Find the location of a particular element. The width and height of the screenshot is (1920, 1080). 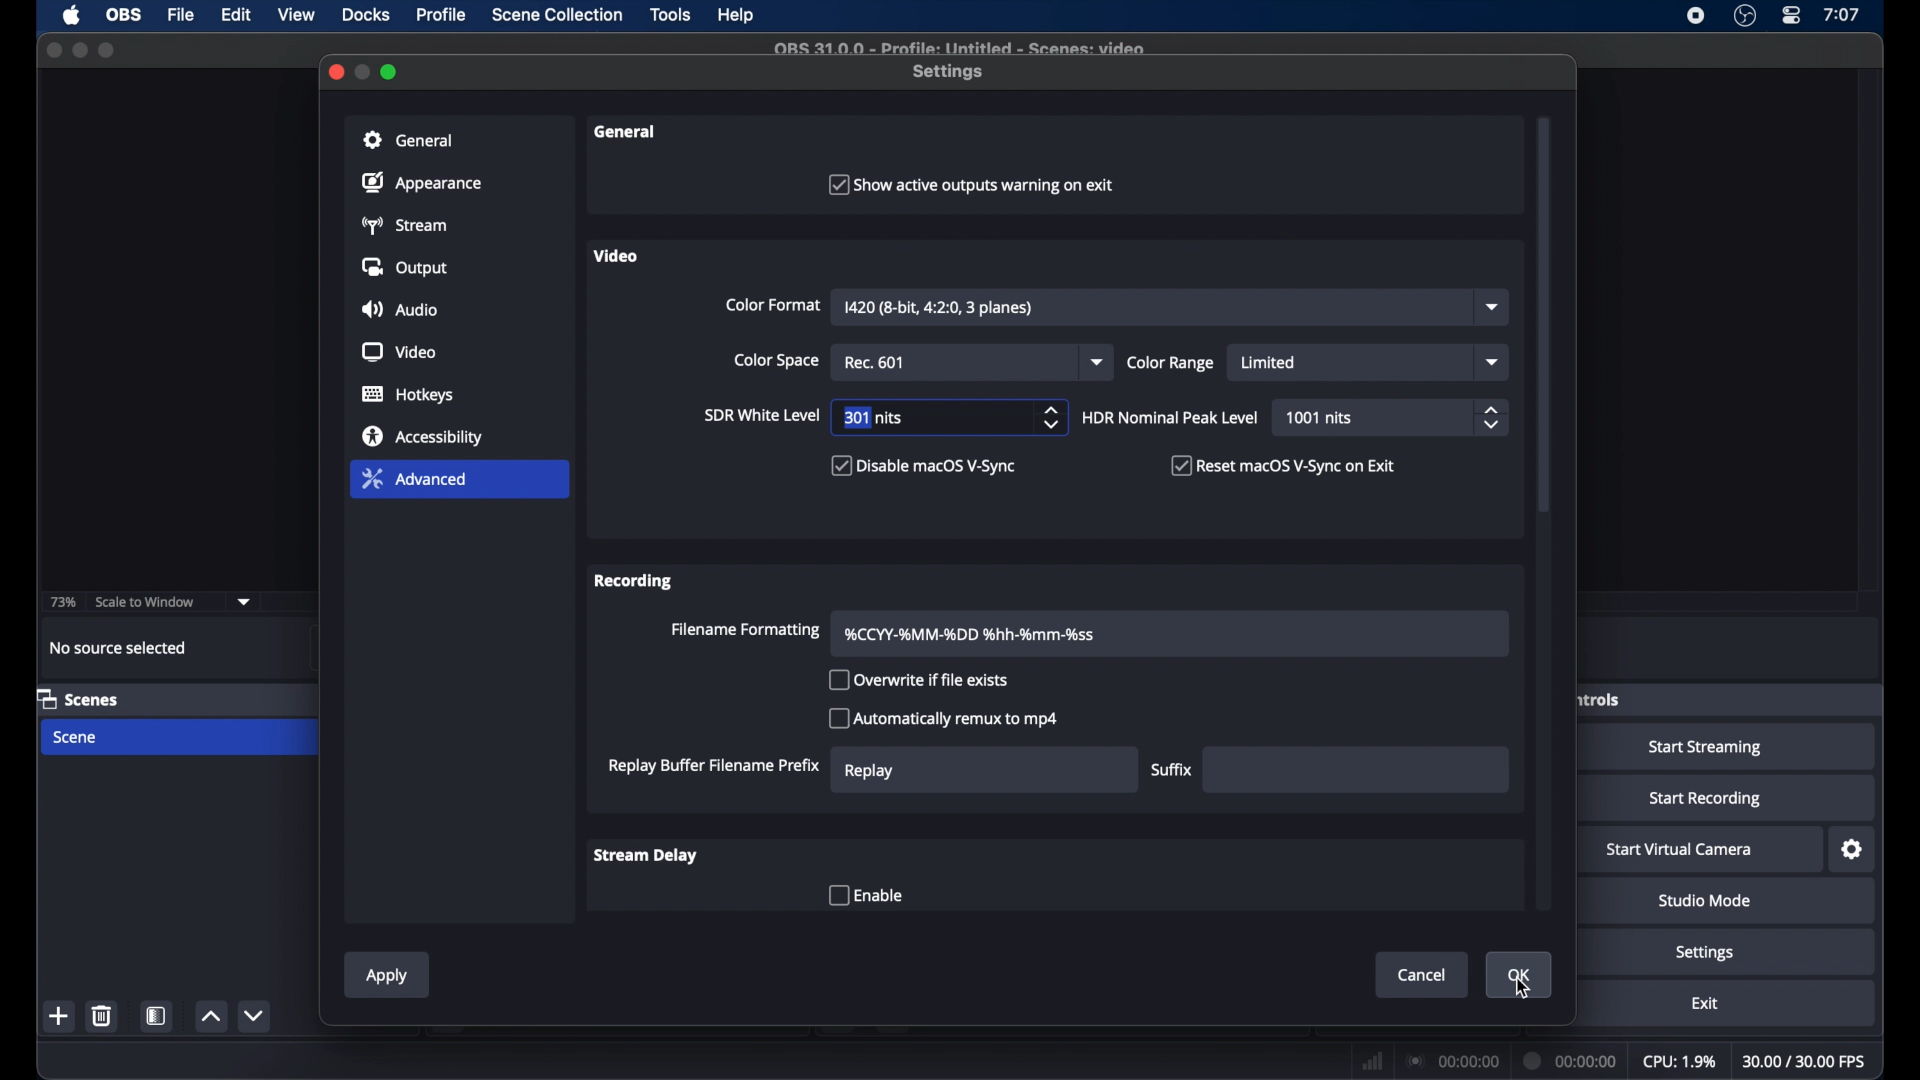

dropdown is located at coordinates (245, 601).